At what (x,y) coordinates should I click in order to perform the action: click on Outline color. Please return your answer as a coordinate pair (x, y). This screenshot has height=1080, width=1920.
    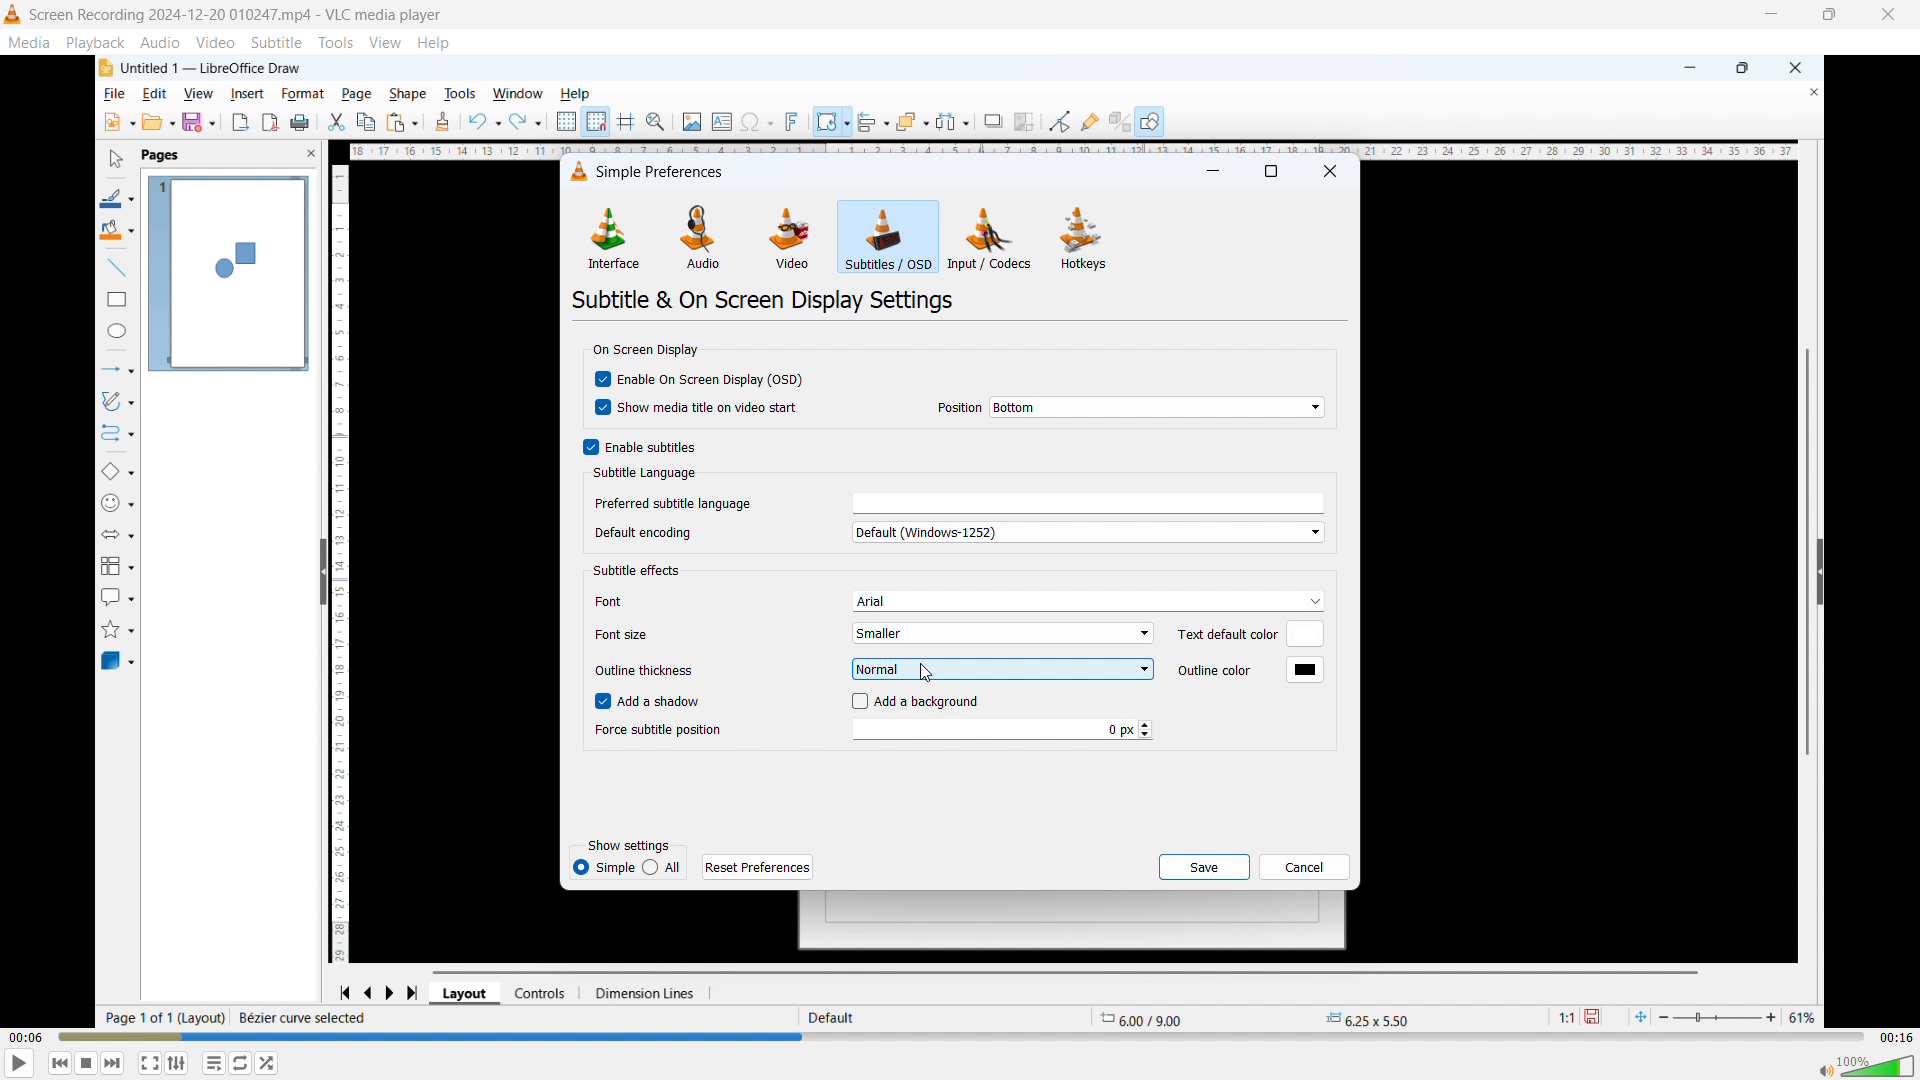
    Looking at the image, I should click on (1214, 670).